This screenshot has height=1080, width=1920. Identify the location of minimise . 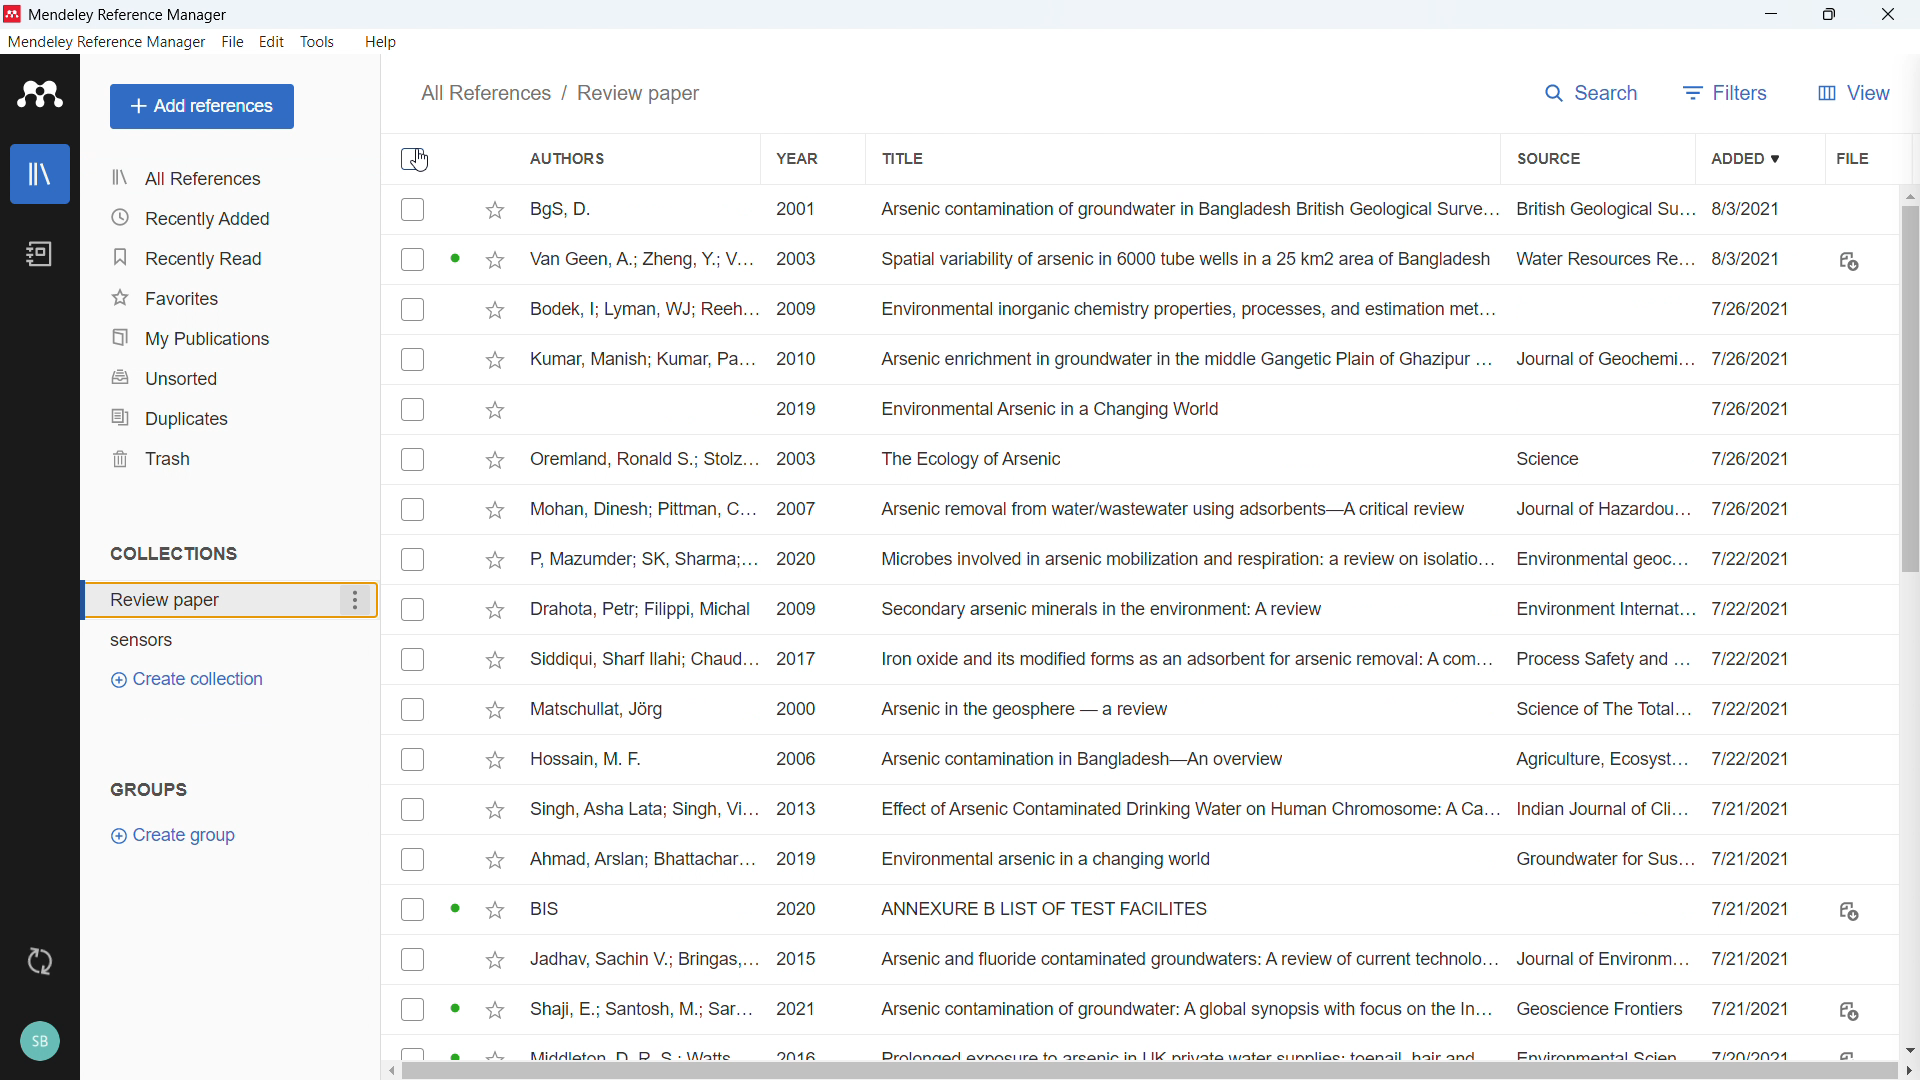
(1775, 15).